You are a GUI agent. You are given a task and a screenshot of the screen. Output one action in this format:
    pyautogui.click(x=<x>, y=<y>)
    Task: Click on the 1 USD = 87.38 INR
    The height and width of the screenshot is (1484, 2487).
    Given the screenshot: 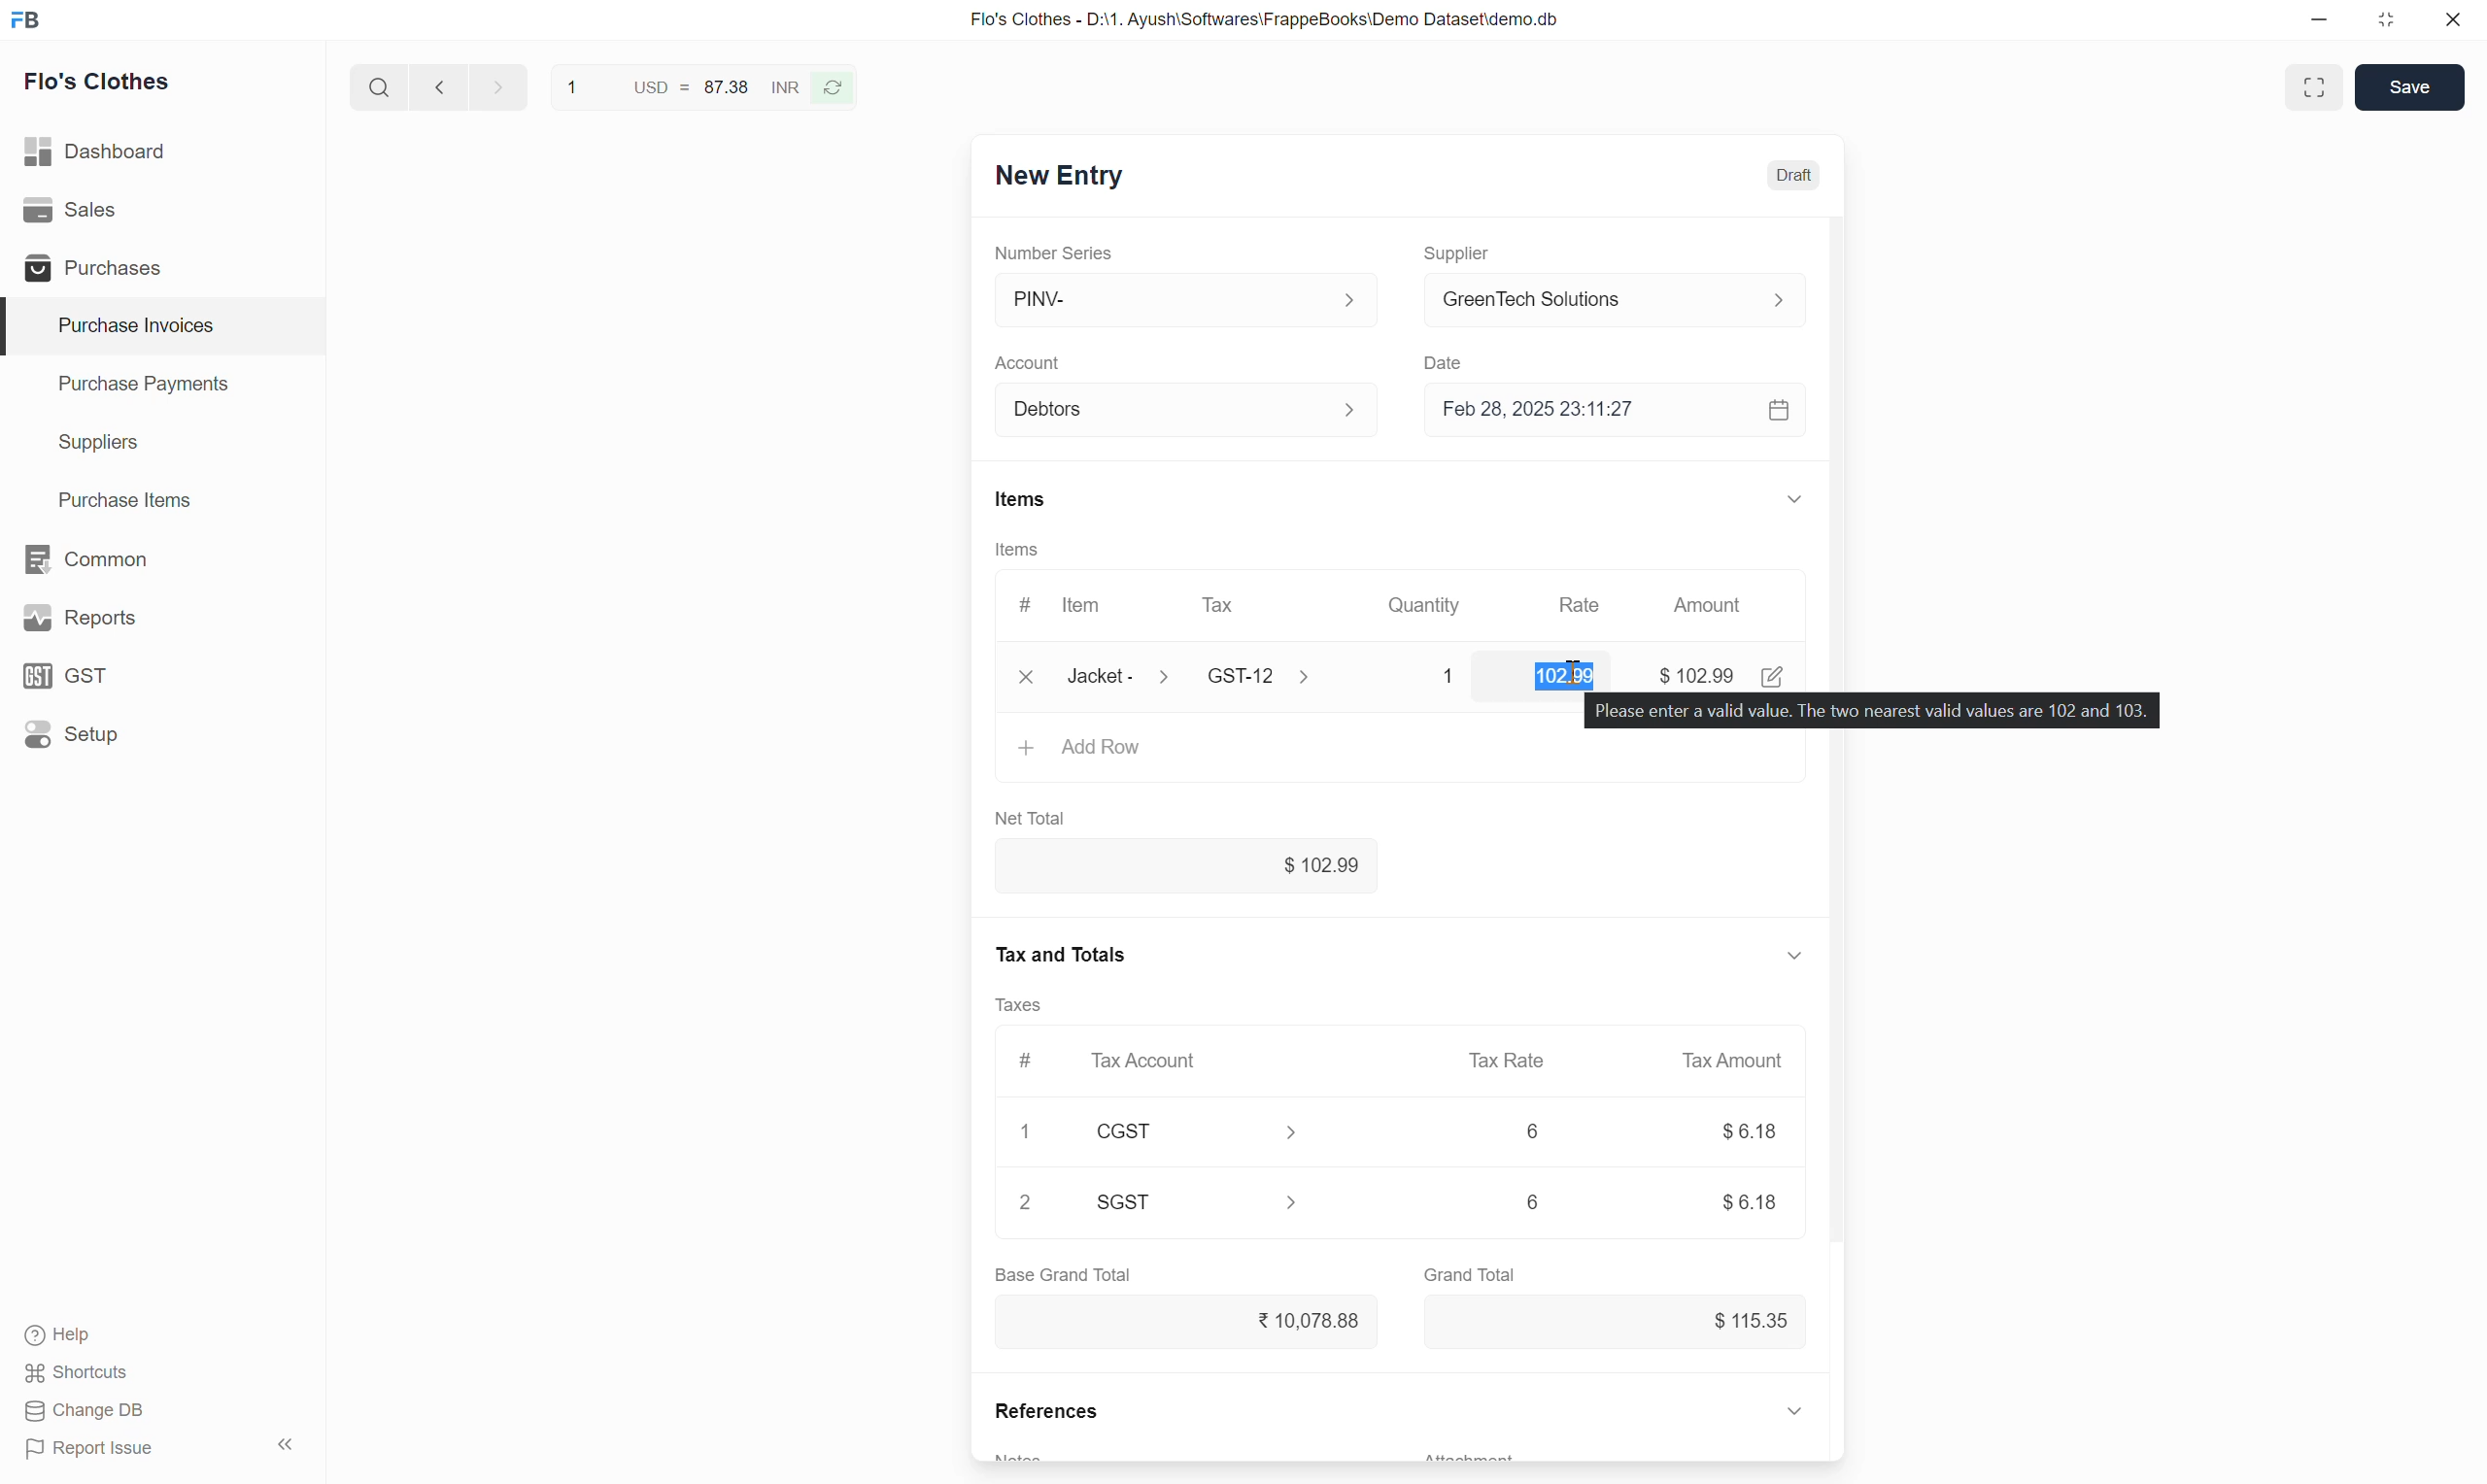 What is the action you would take?
    pyautogui.click(x=678, y=87)
    